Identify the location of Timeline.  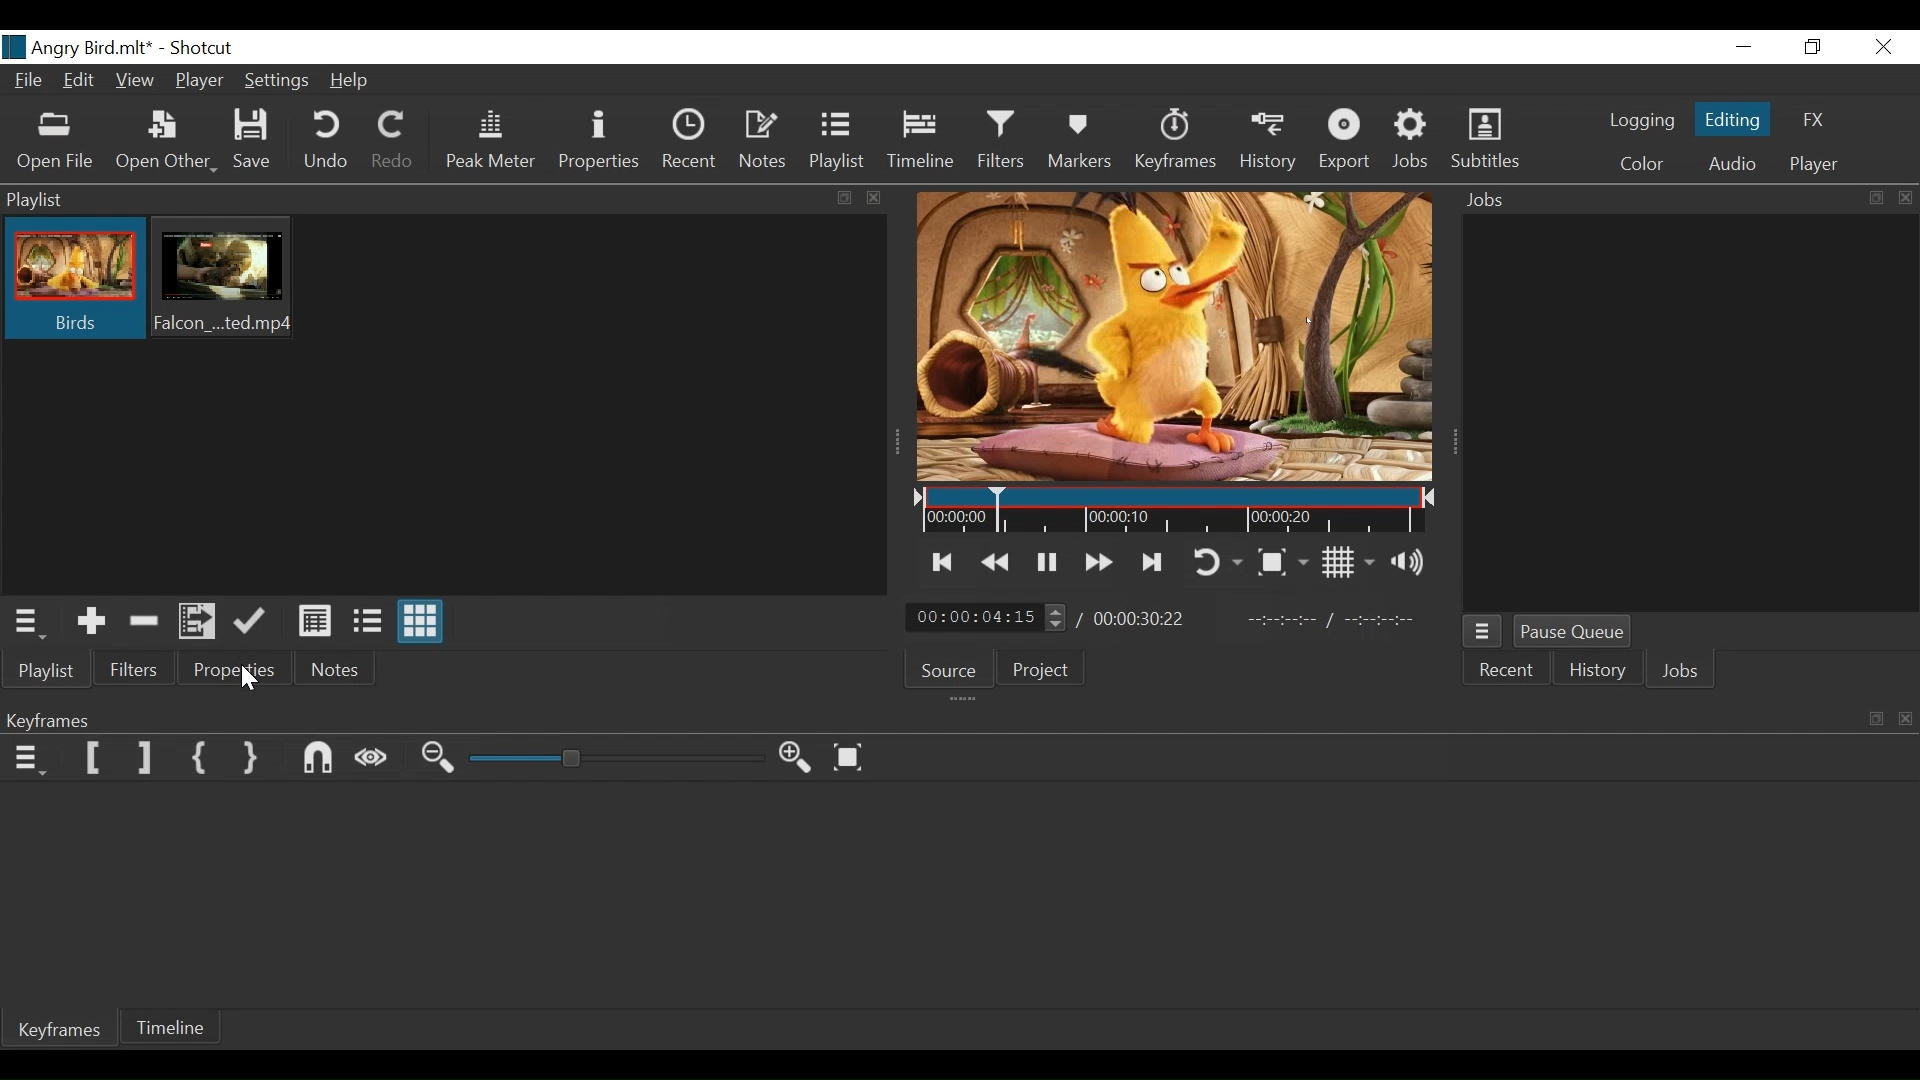
(921, 143).